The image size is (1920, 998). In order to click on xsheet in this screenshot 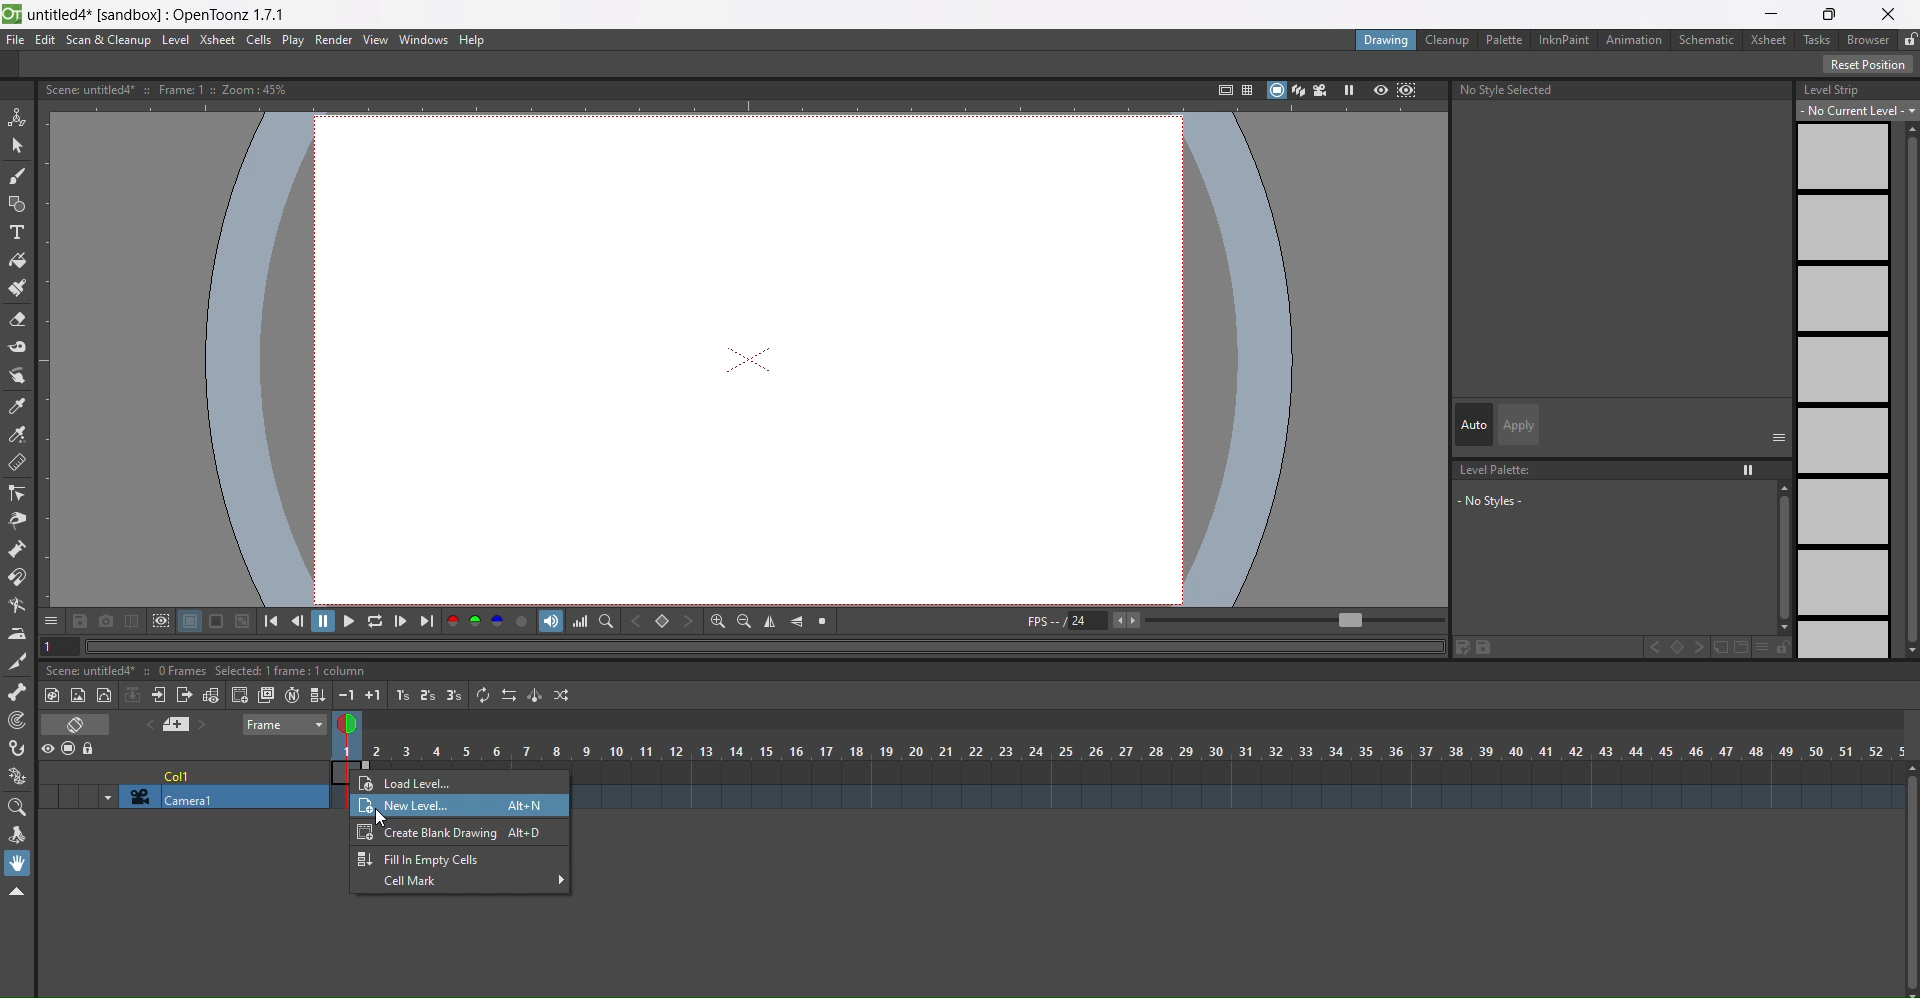, I will do `click(219, 41)`.